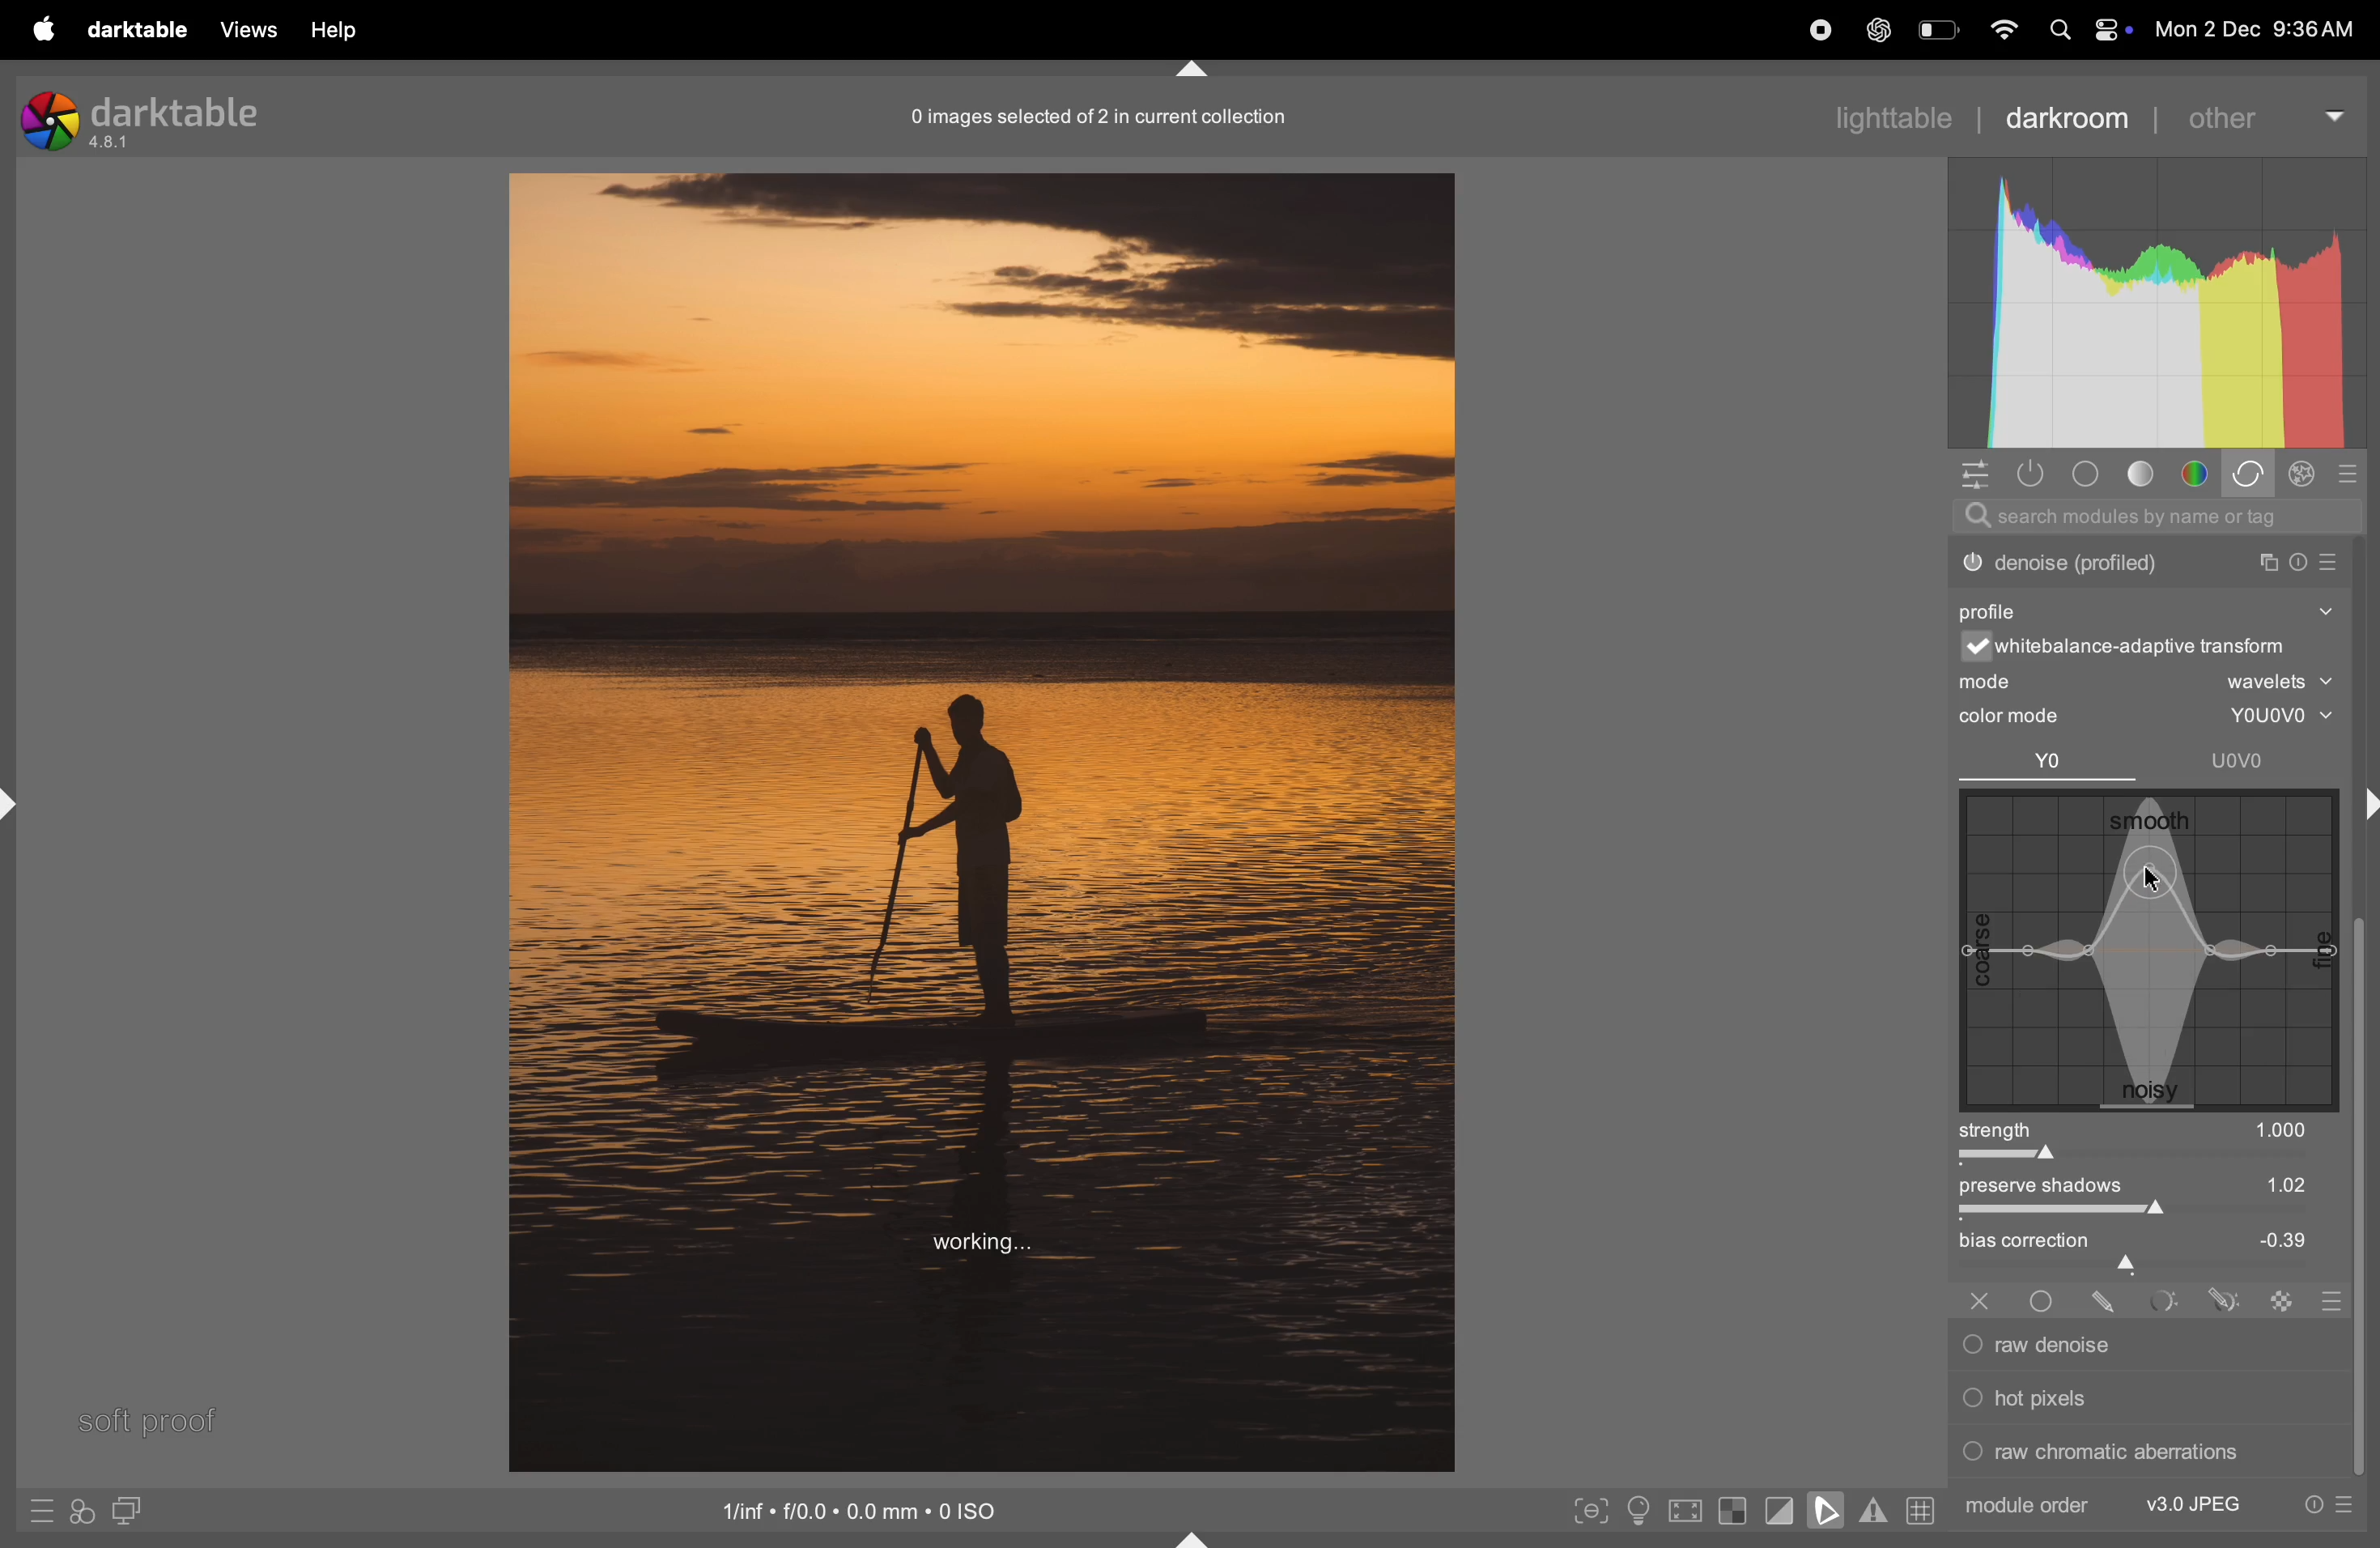  What do you see at coordinates (32, 30) in the screenshot?
I see `apple menu` at bounding box center [32, 30].